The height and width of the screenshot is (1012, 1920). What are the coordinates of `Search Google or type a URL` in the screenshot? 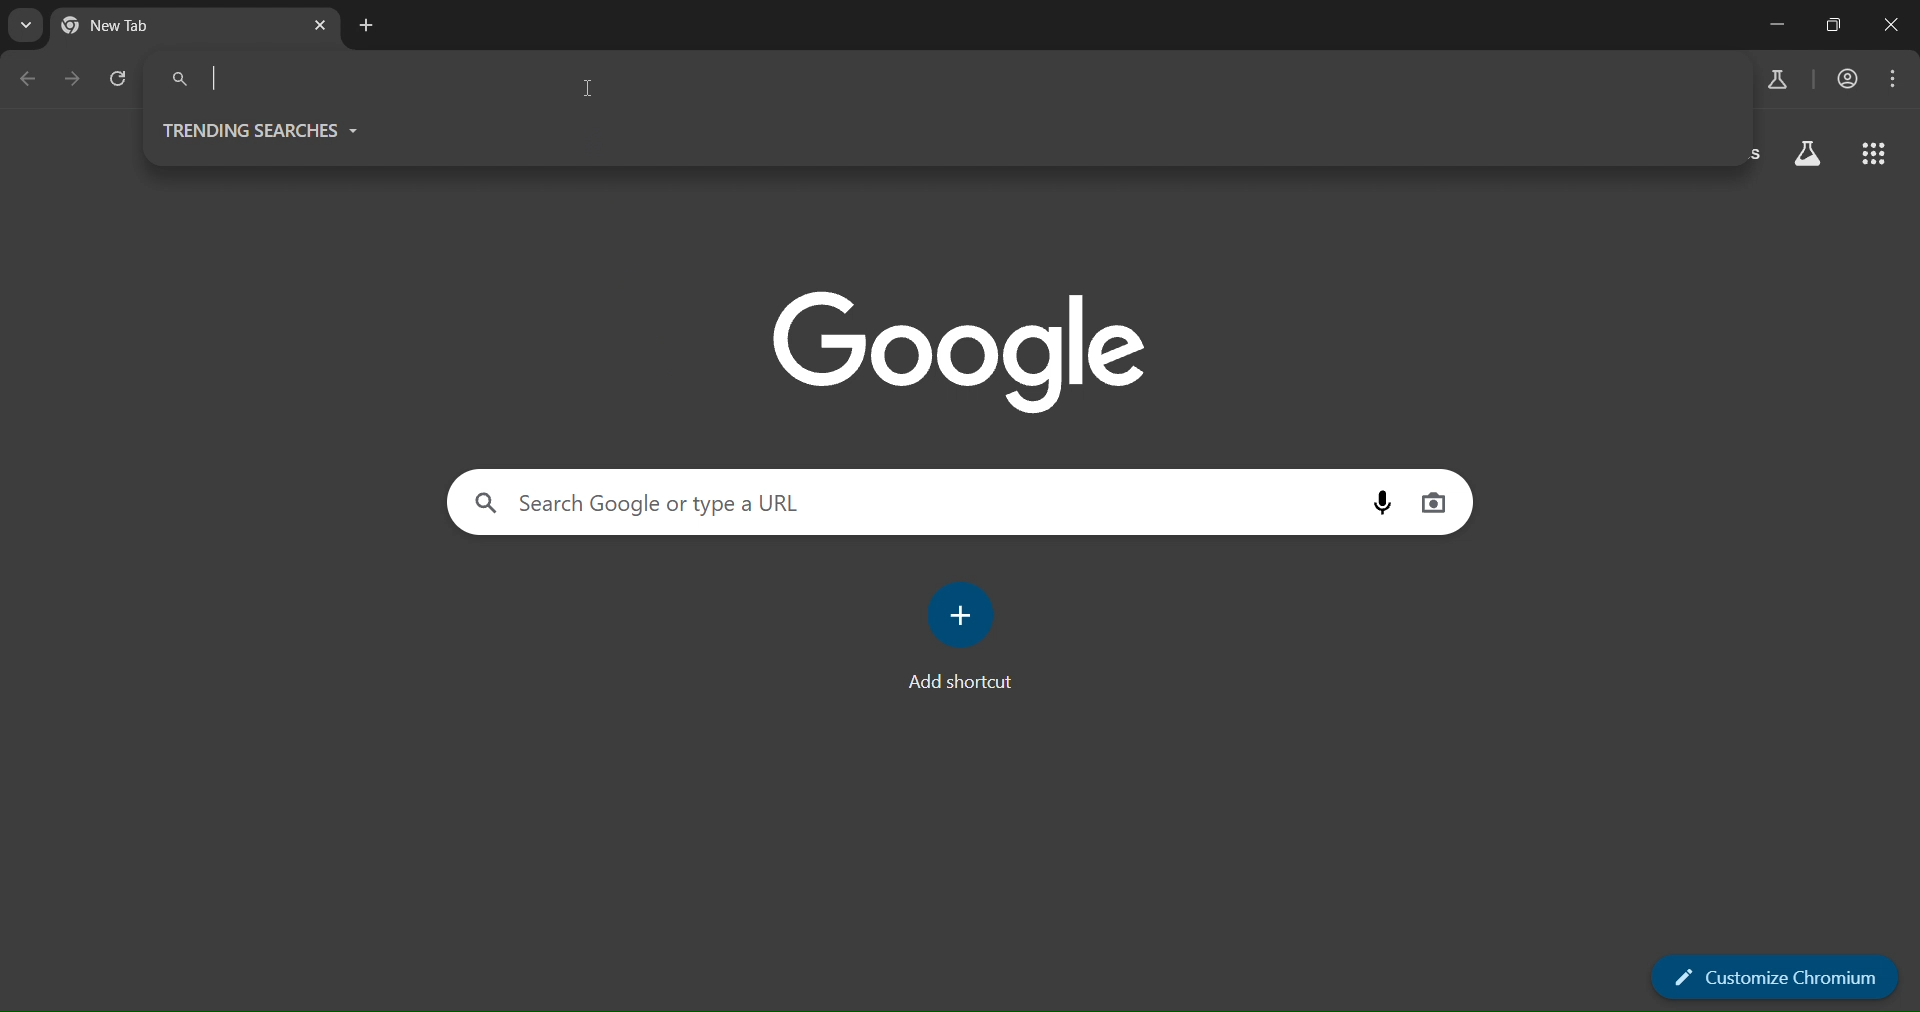 It's located at (942, 77).